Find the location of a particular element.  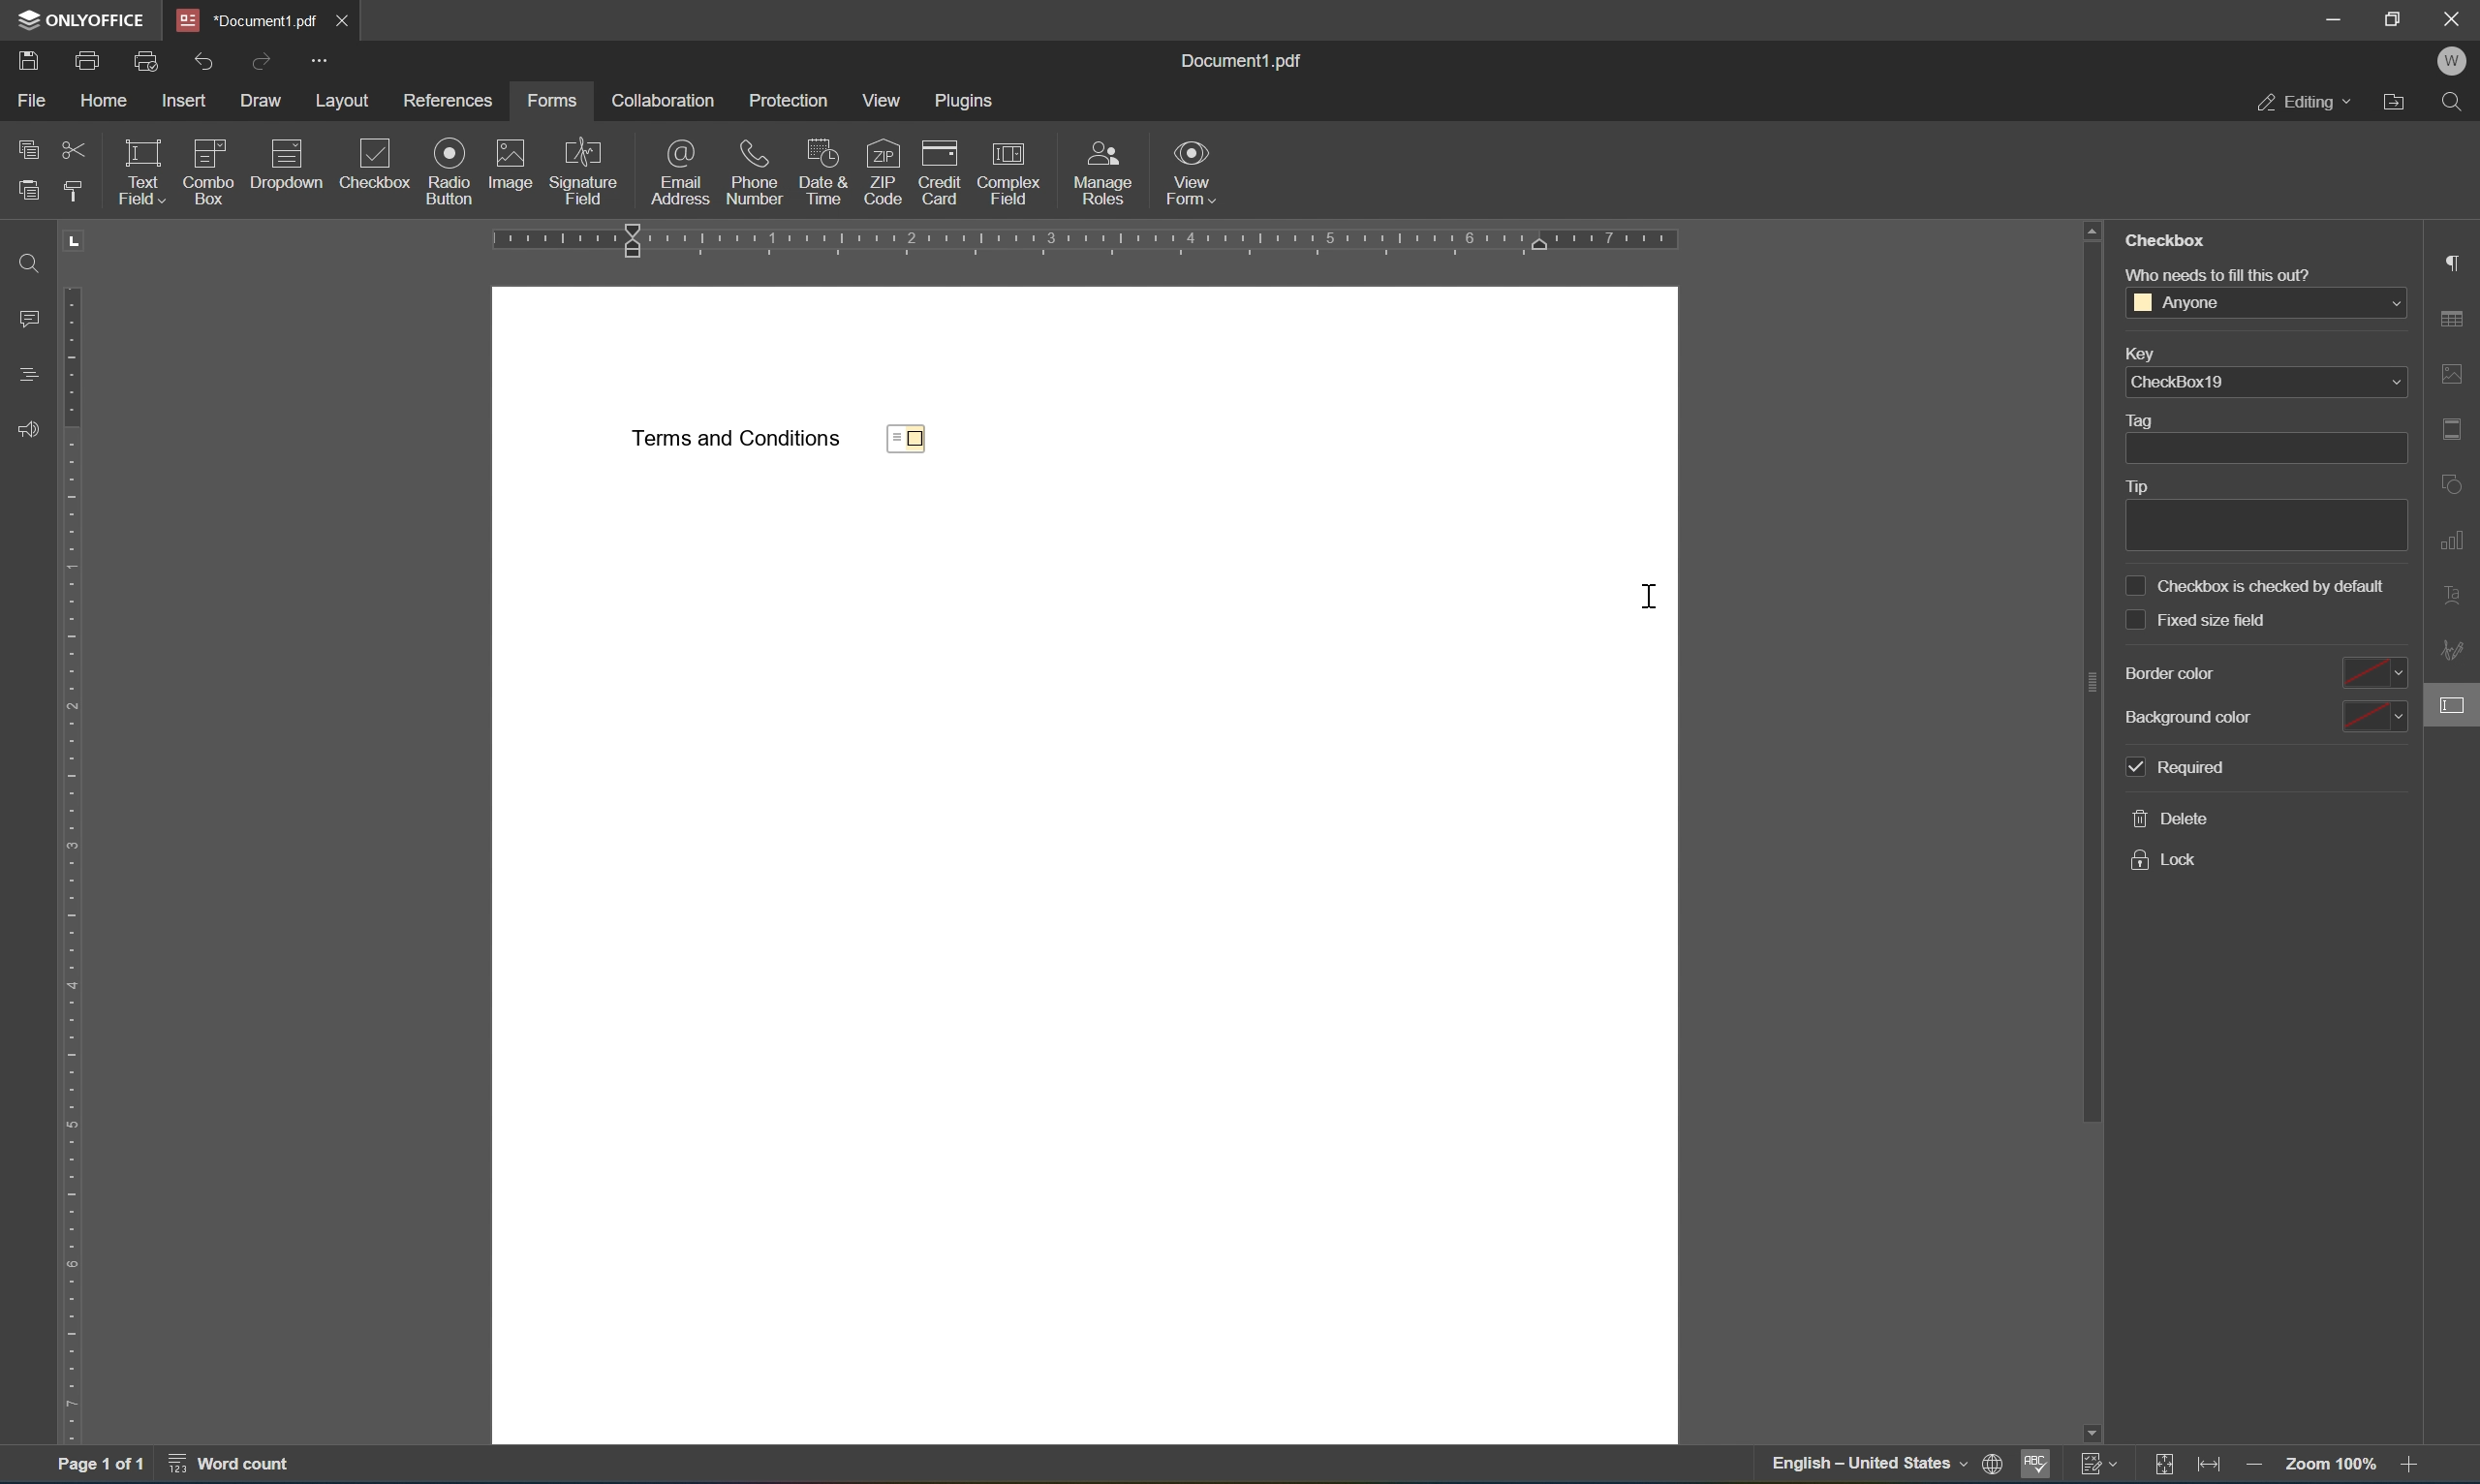

icon is located at coordinates (509, 154).